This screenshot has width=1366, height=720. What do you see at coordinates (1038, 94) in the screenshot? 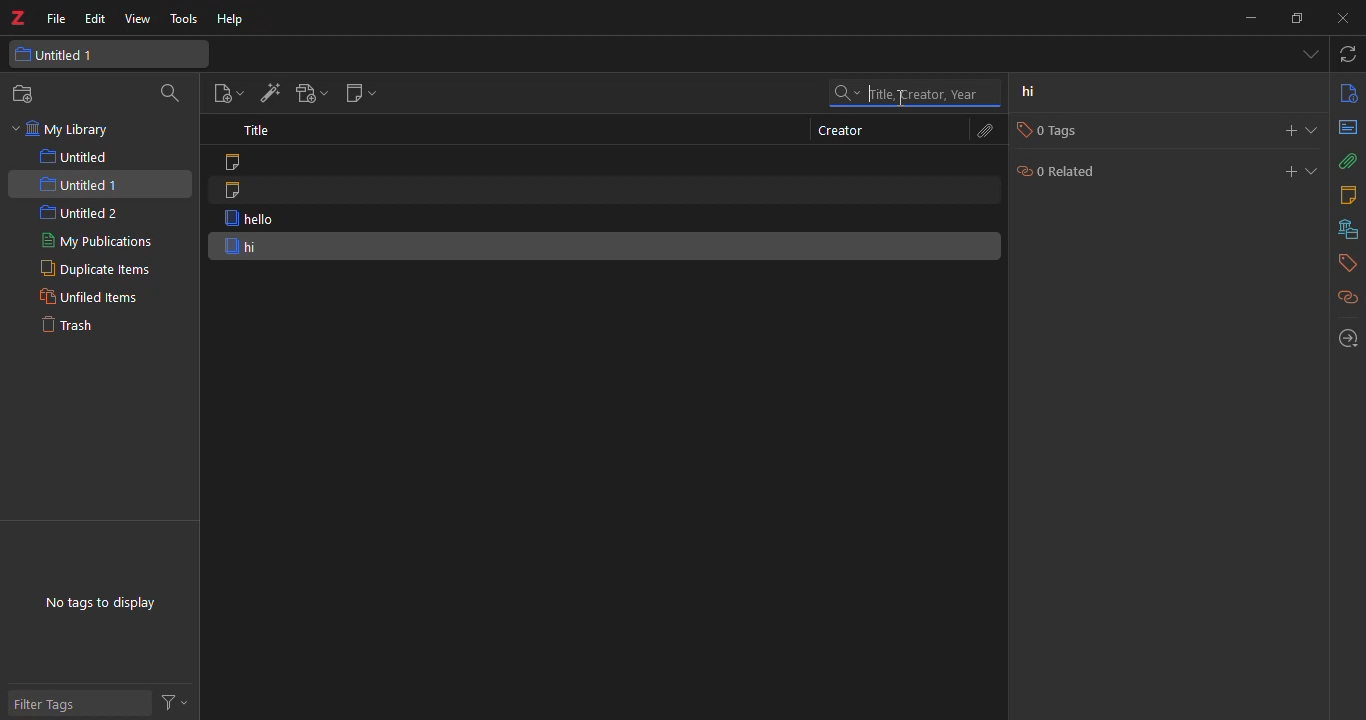
I see `hi` at bounding box center [1038, 94].